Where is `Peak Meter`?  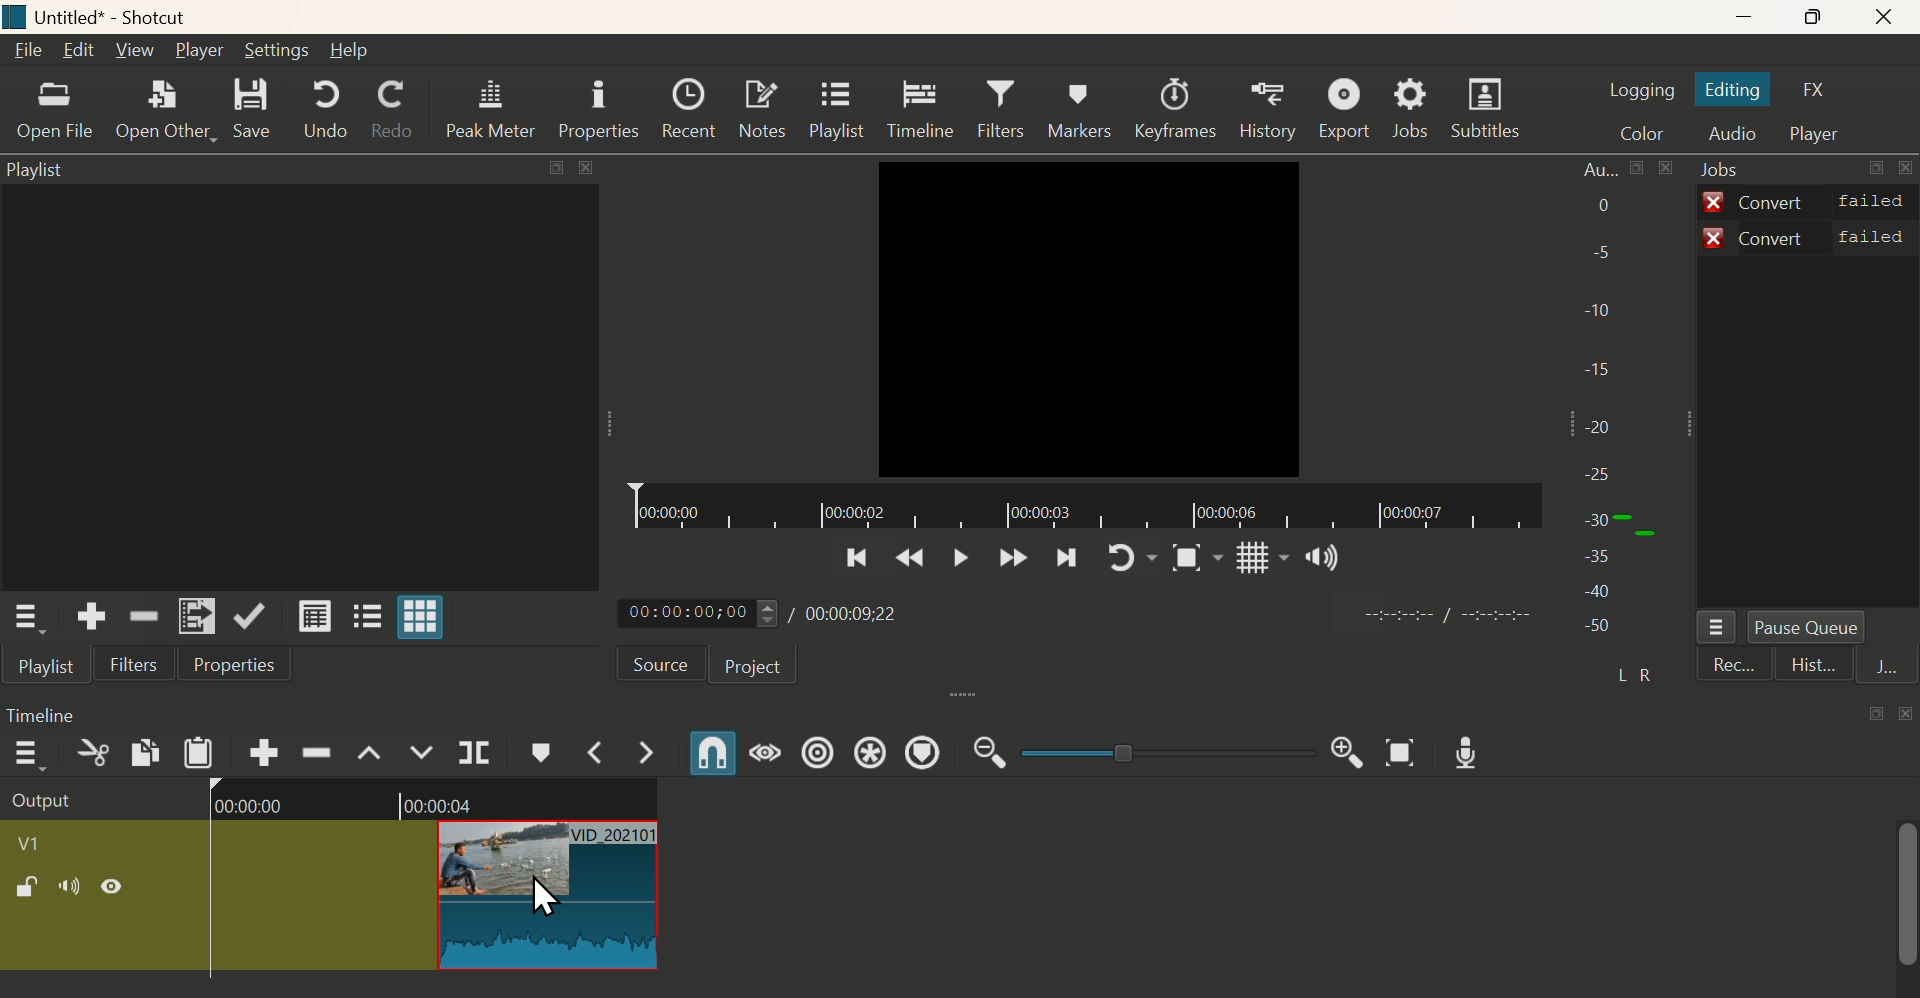
Peak Meter is located at coordinates (492, 108).